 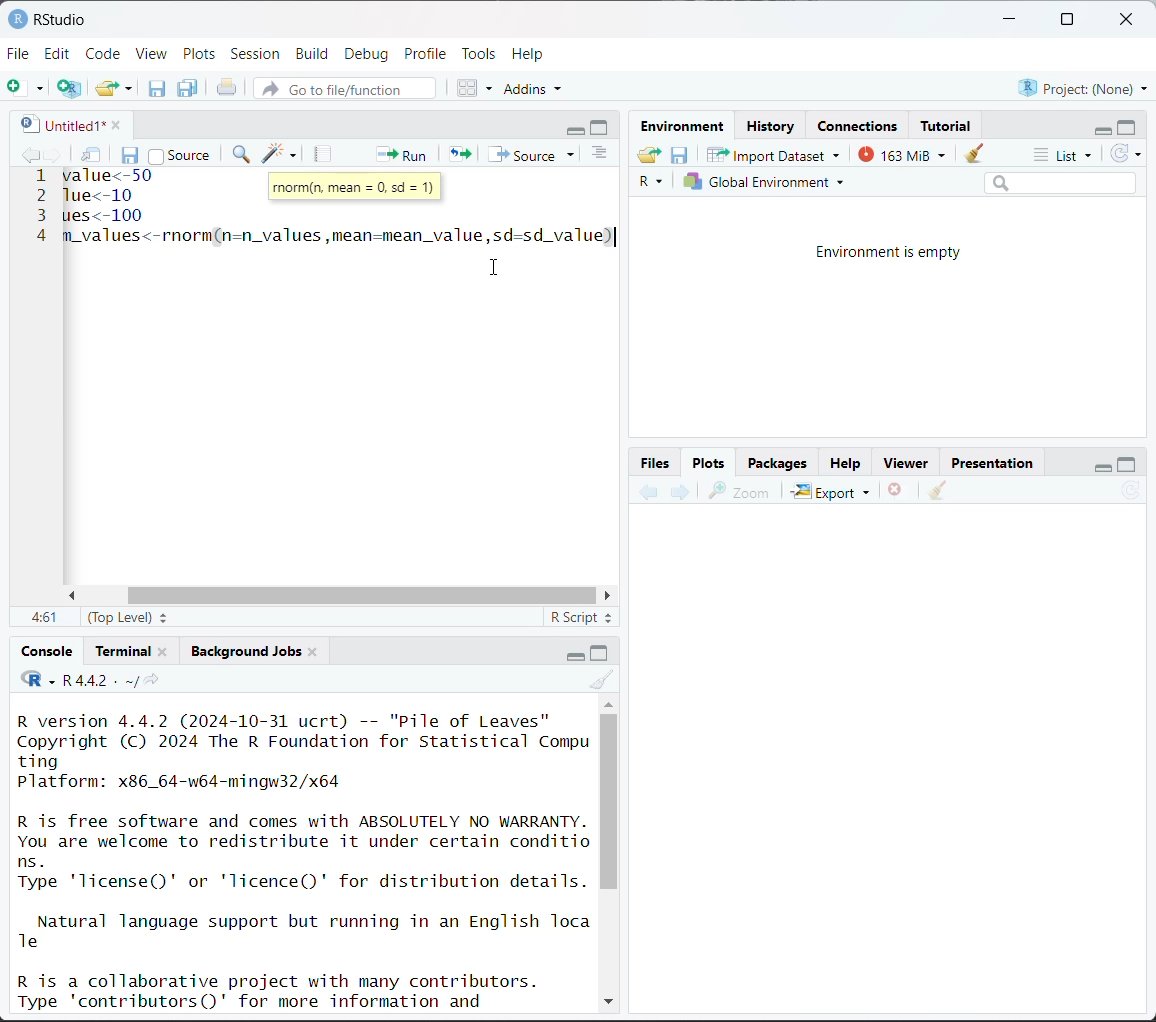 What do you see at coordinates (1131, 493) in the screenshot?
I see `refresh current plot` at bounding box center [1131, 493].